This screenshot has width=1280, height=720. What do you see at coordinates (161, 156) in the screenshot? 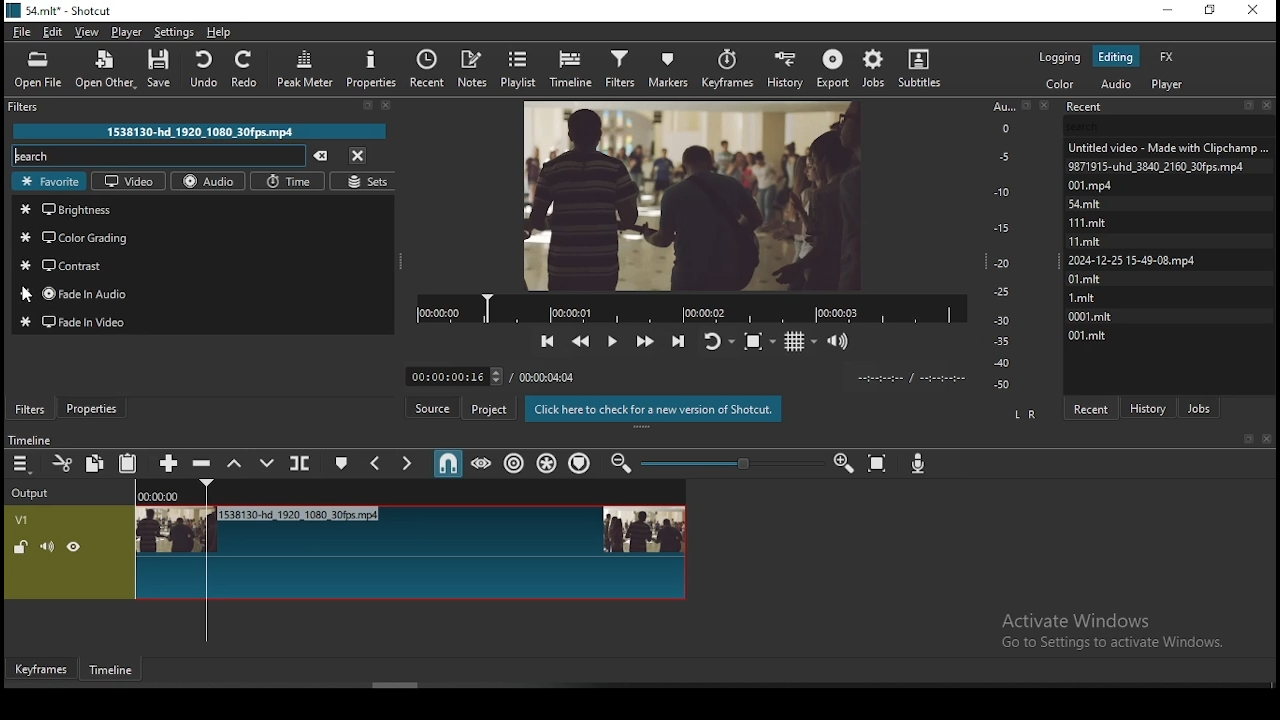
I see `search` at bounding box center [161, 156].